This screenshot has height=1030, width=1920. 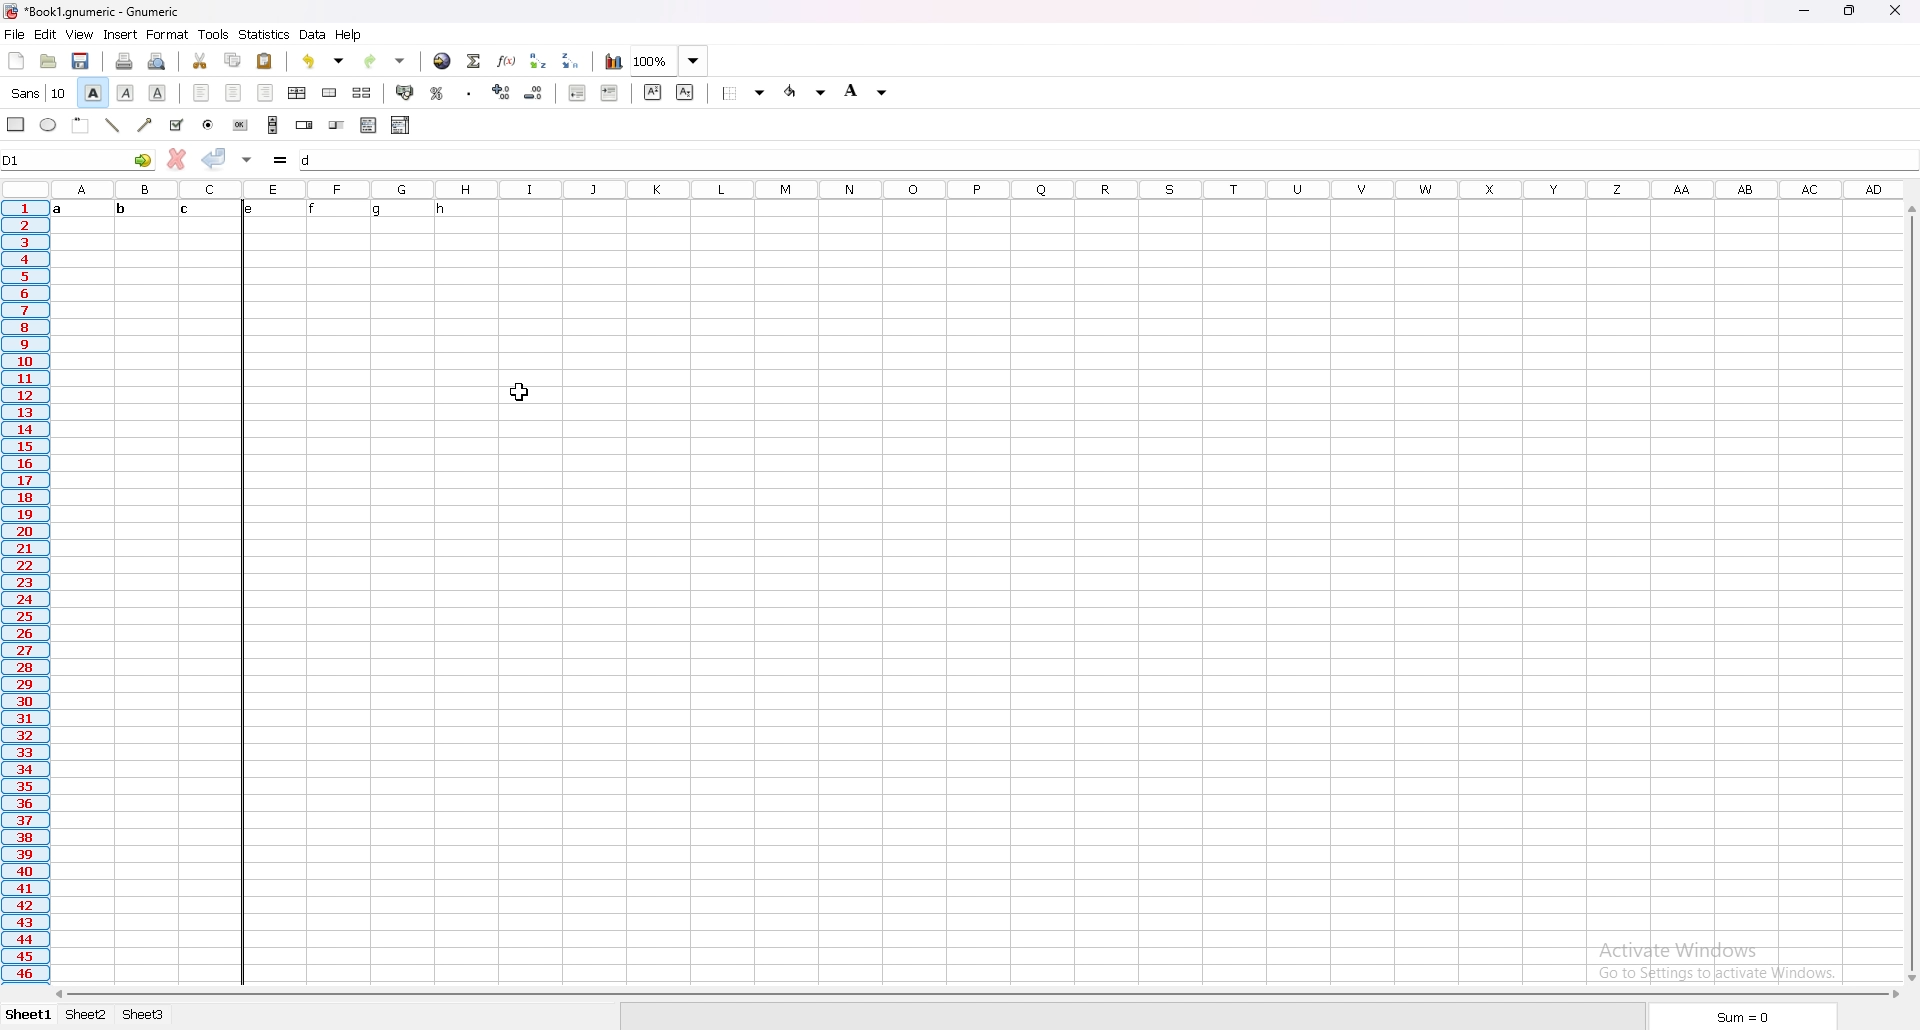 I want to click on scroll bar, so click(x=274, y=125).